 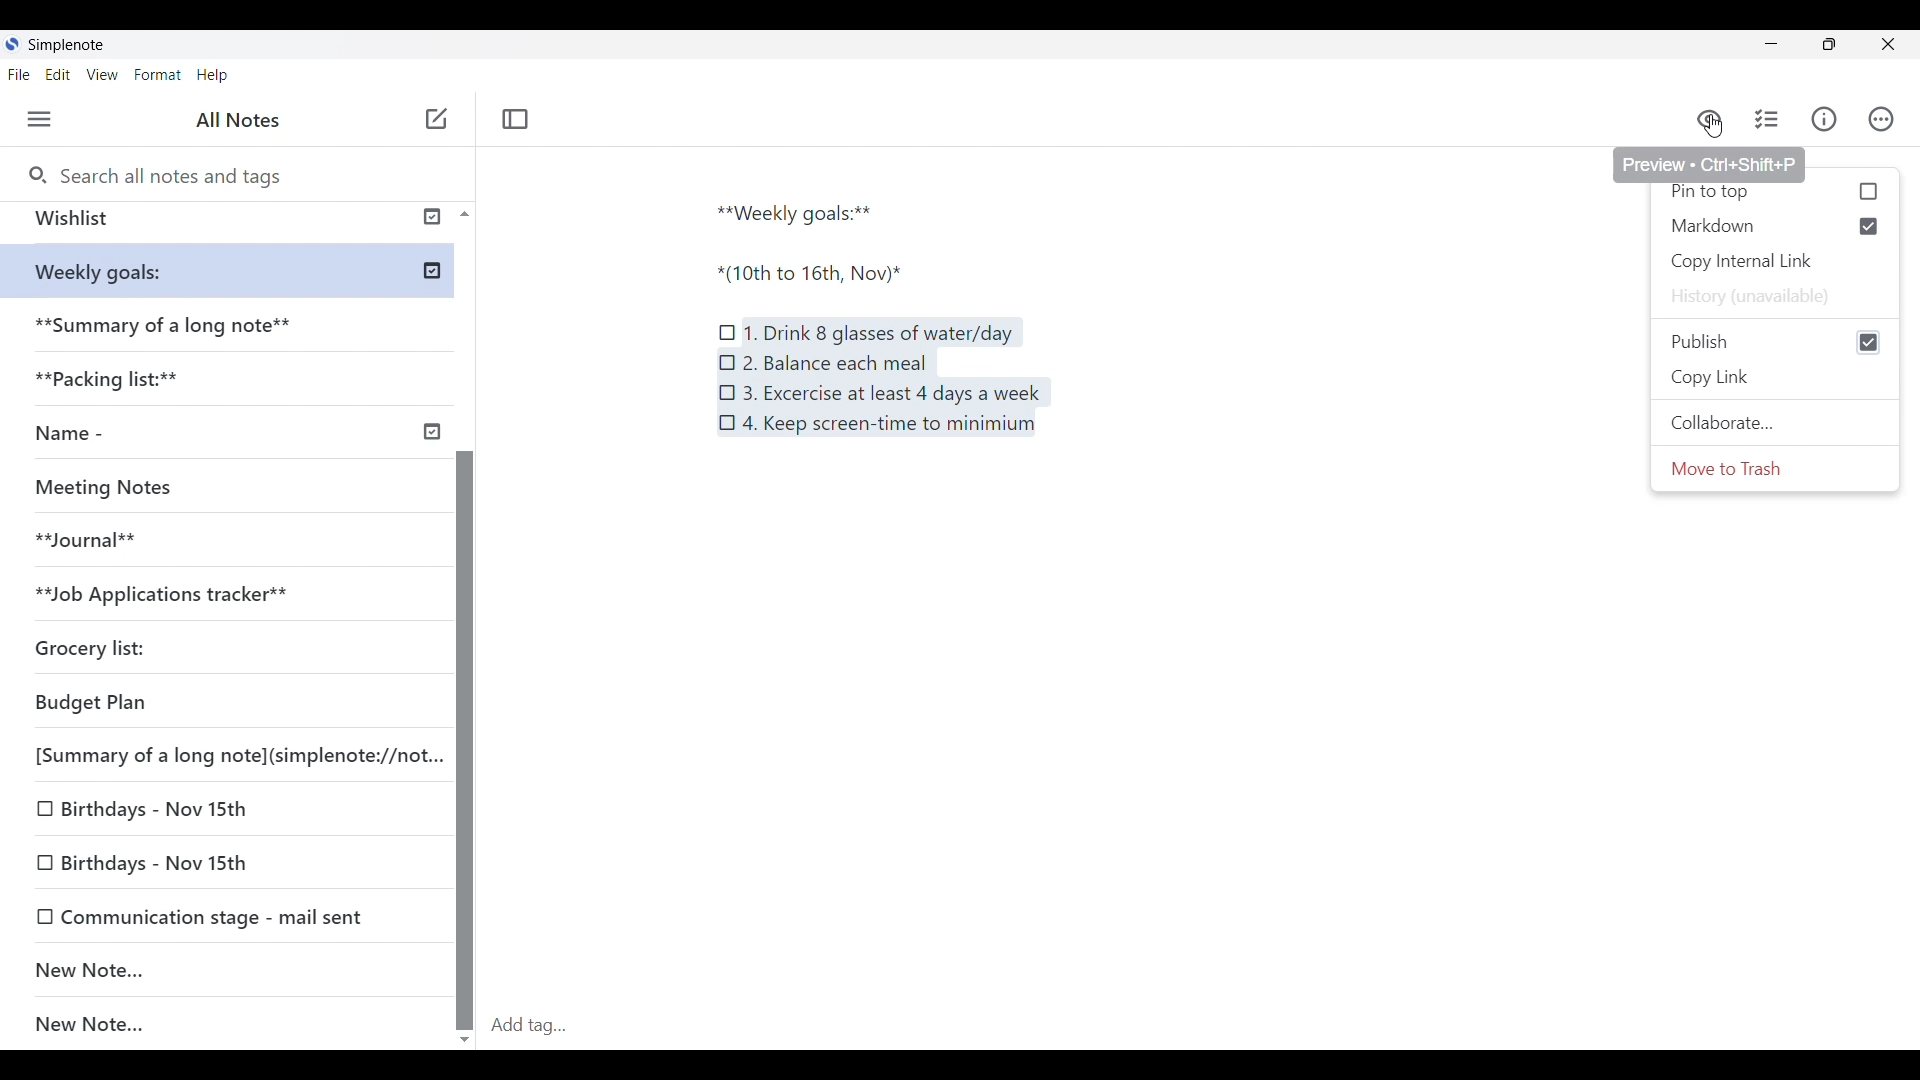 I want to click on Scroll bar, so click(x=464, y=690).